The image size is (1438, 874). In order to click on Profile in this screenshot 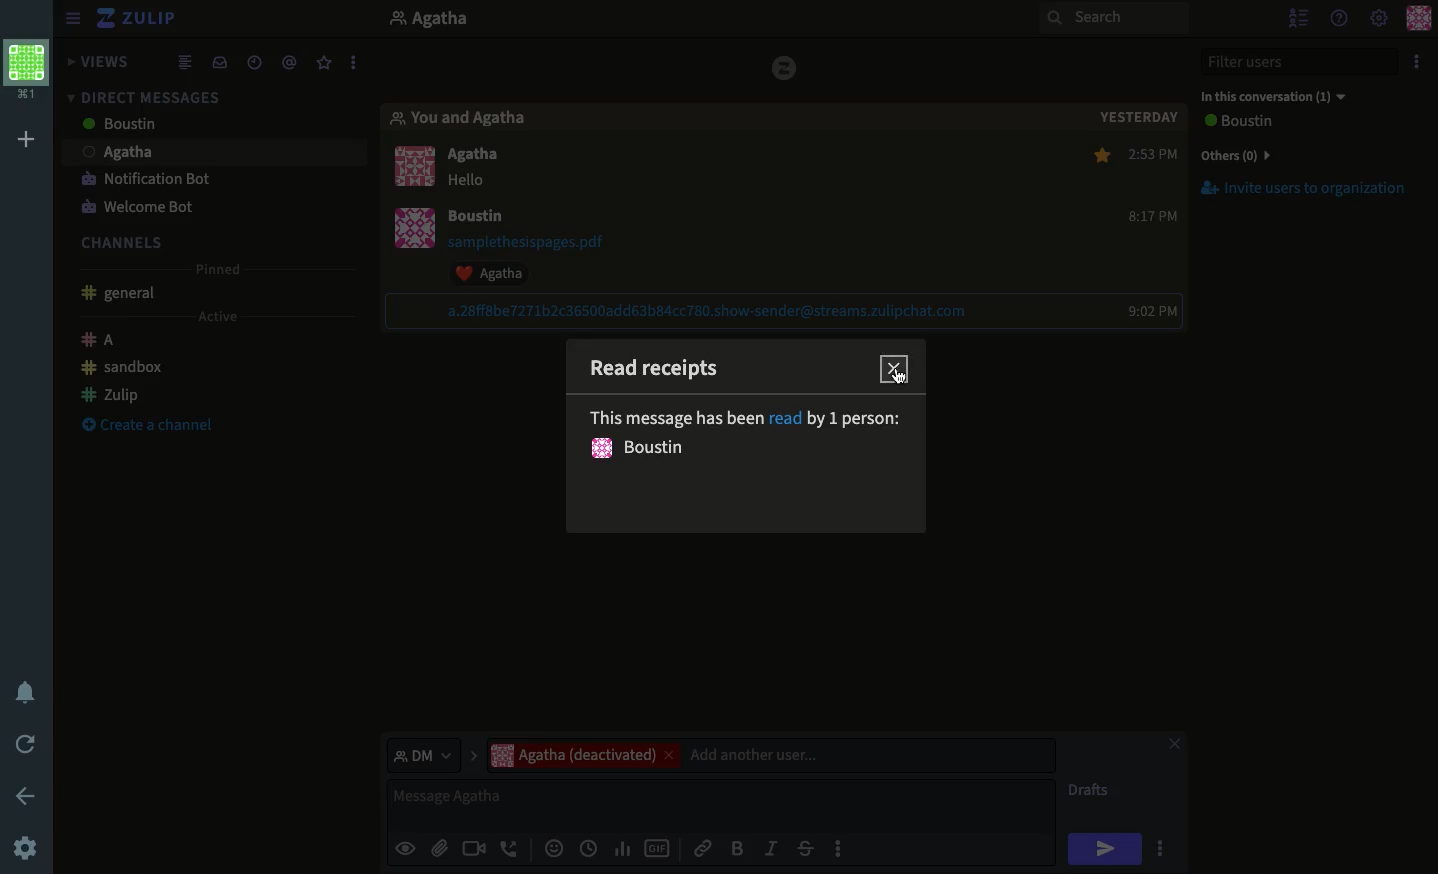, I will do `click(1421, 17)`.